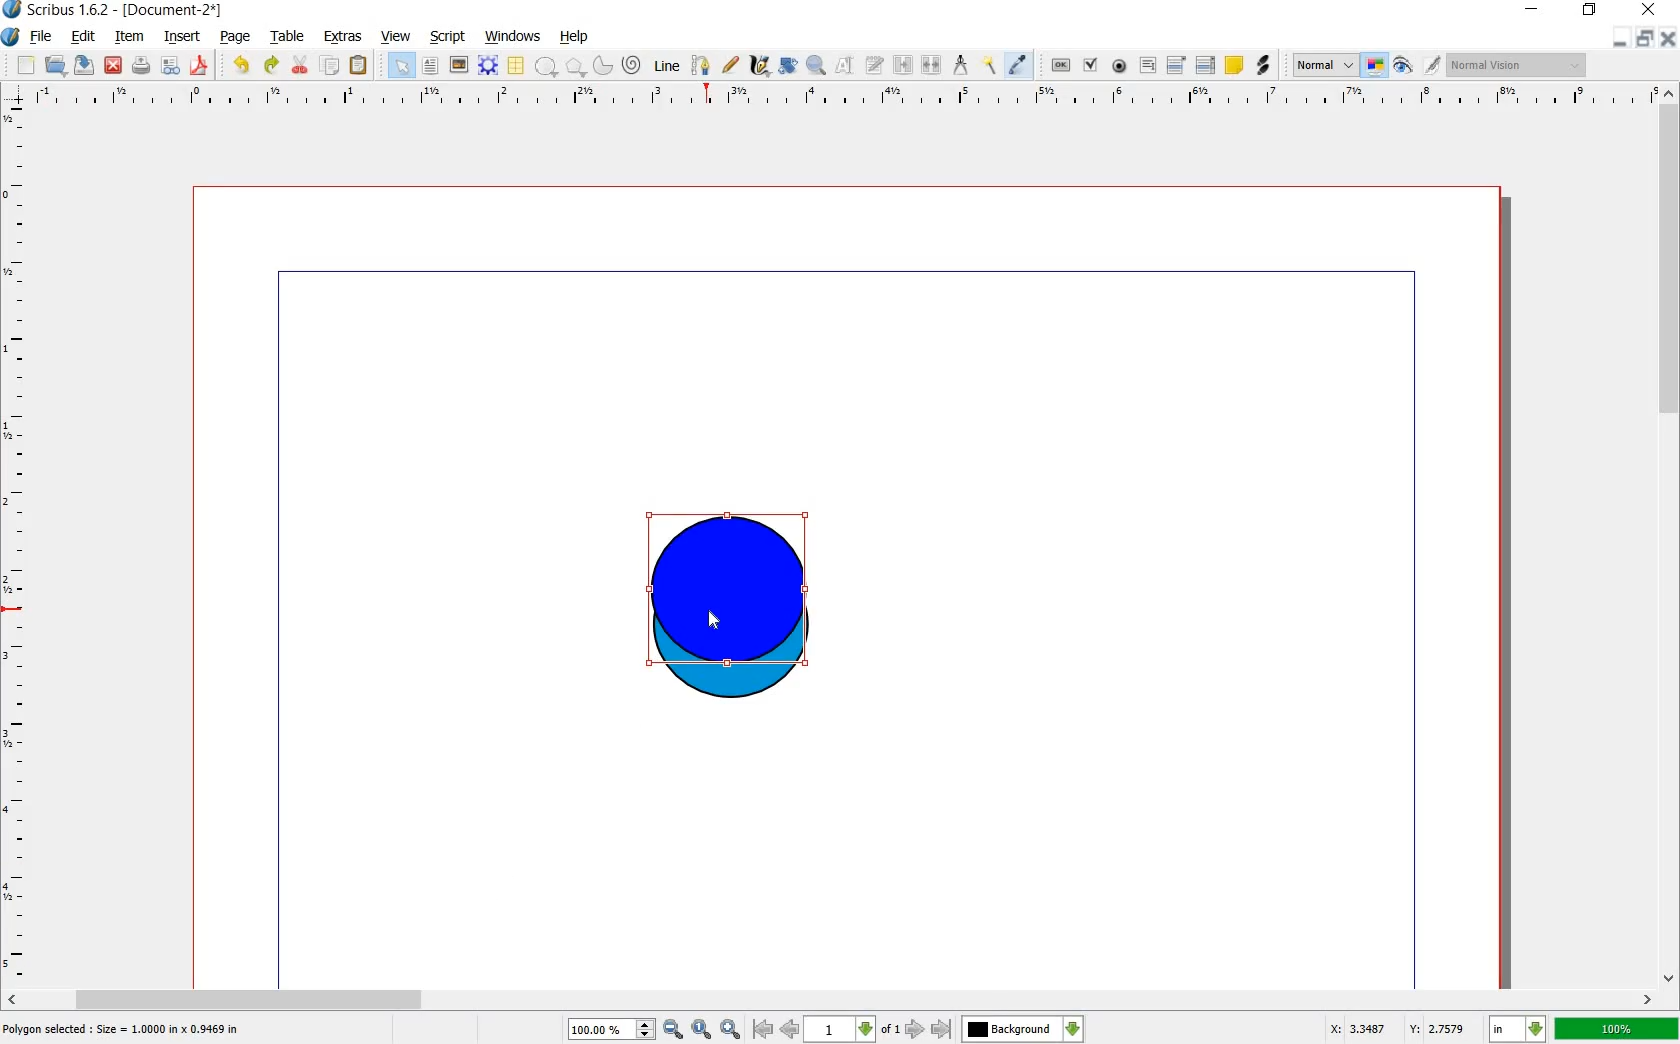 This screenshot has width=1680, height=1044. I want to click on minimize, so click(1532, 9).